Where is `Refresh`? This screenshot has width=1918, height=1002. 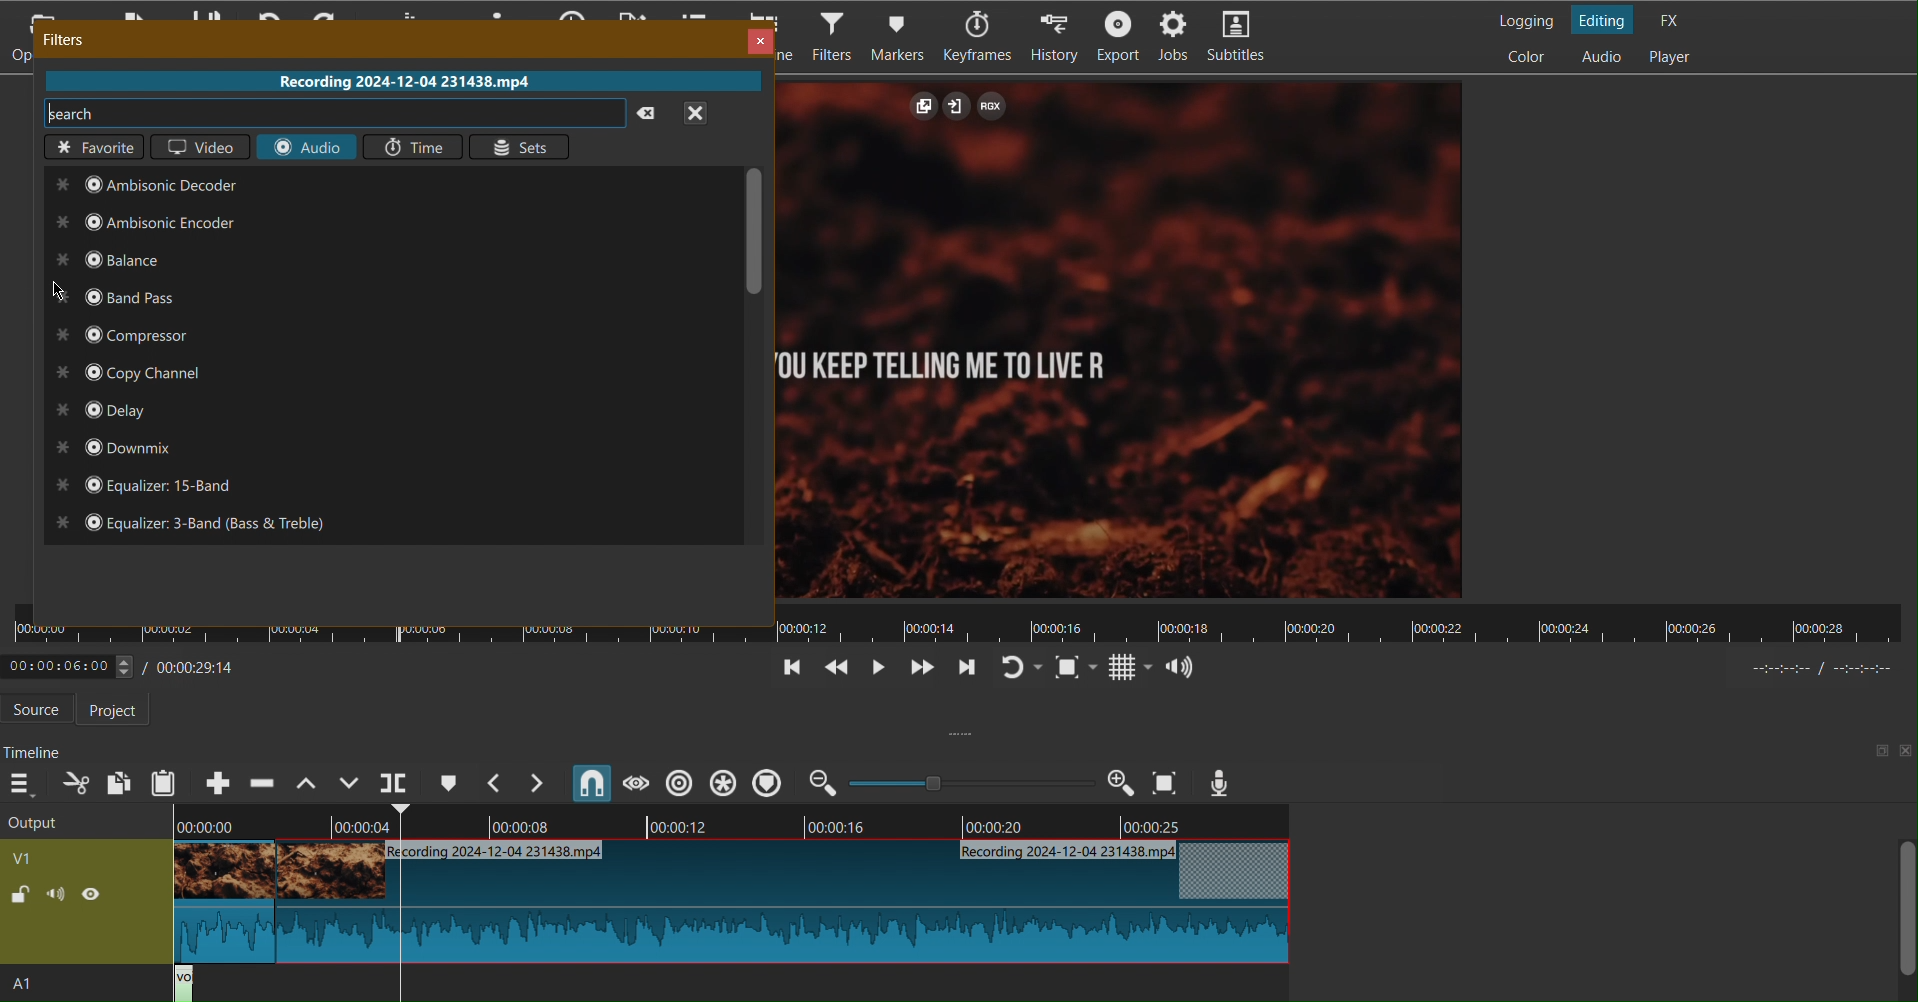 Refresh is located at coordinates (1021, 668).